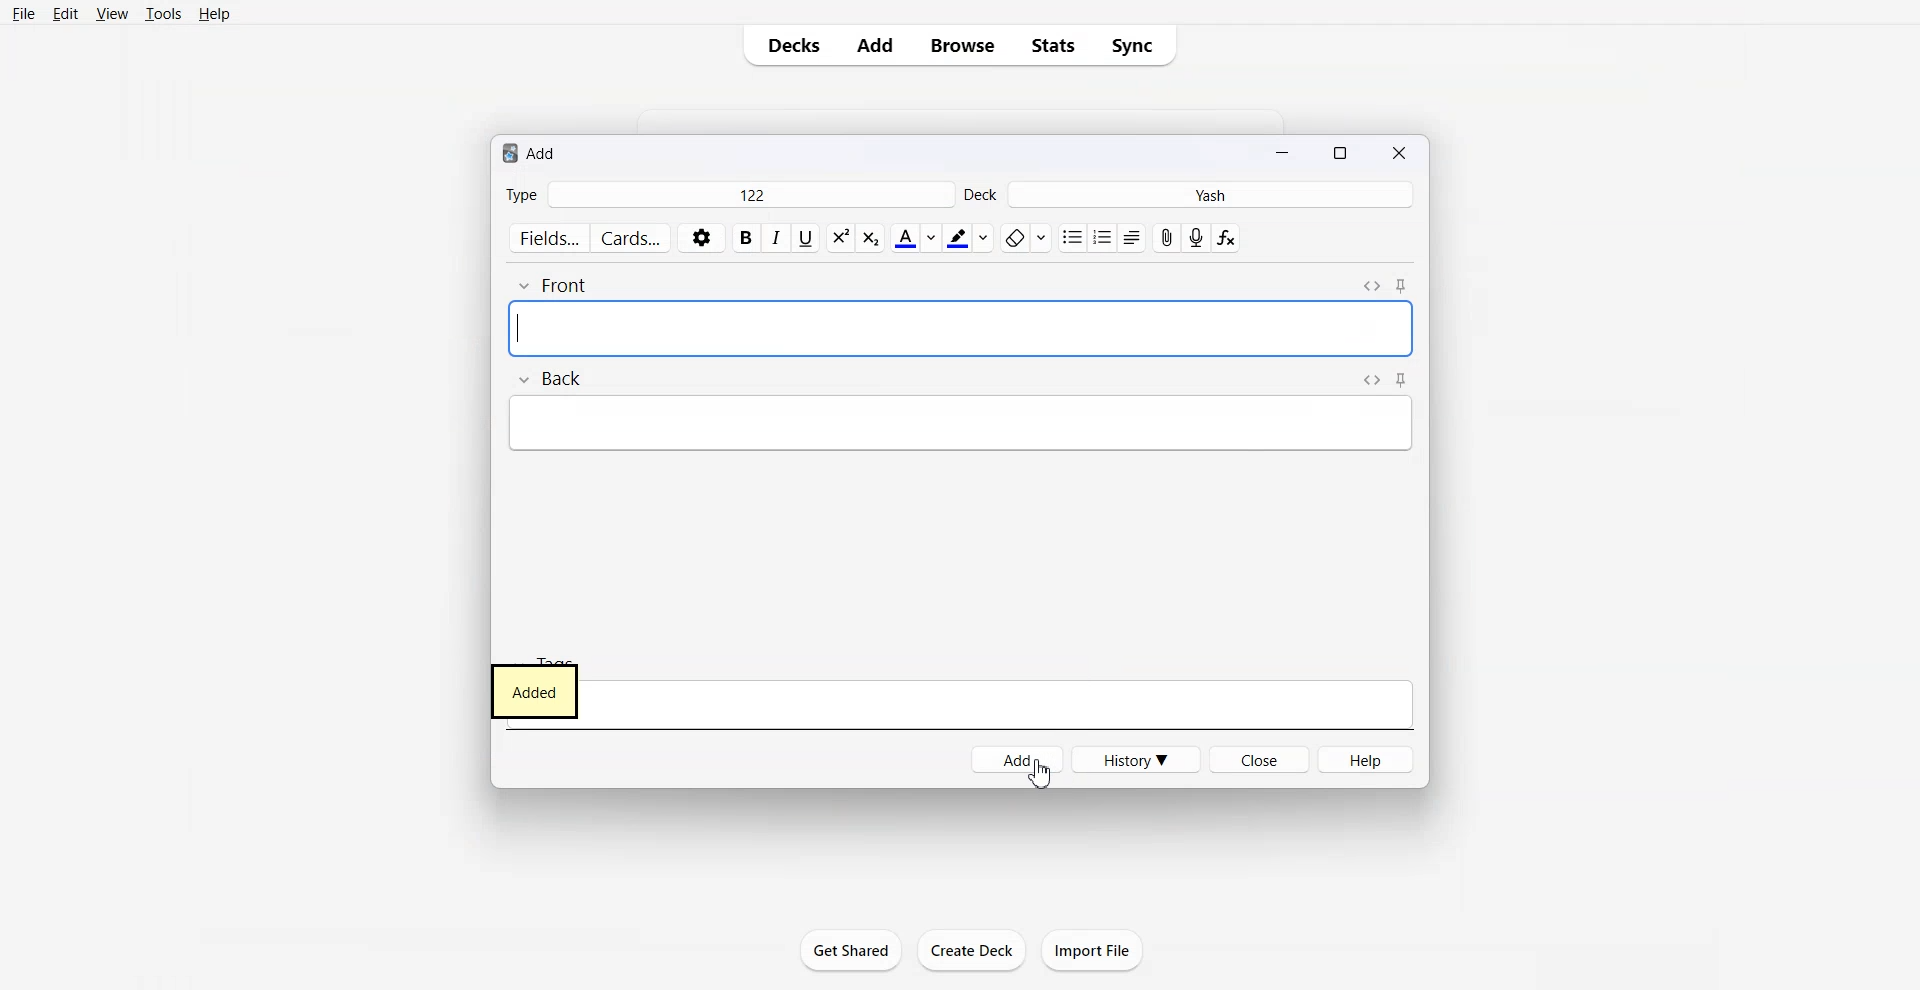  What do you see at coordinates (753, 194) in the screenshot?
I see `122` at bounding box center [753, 194].